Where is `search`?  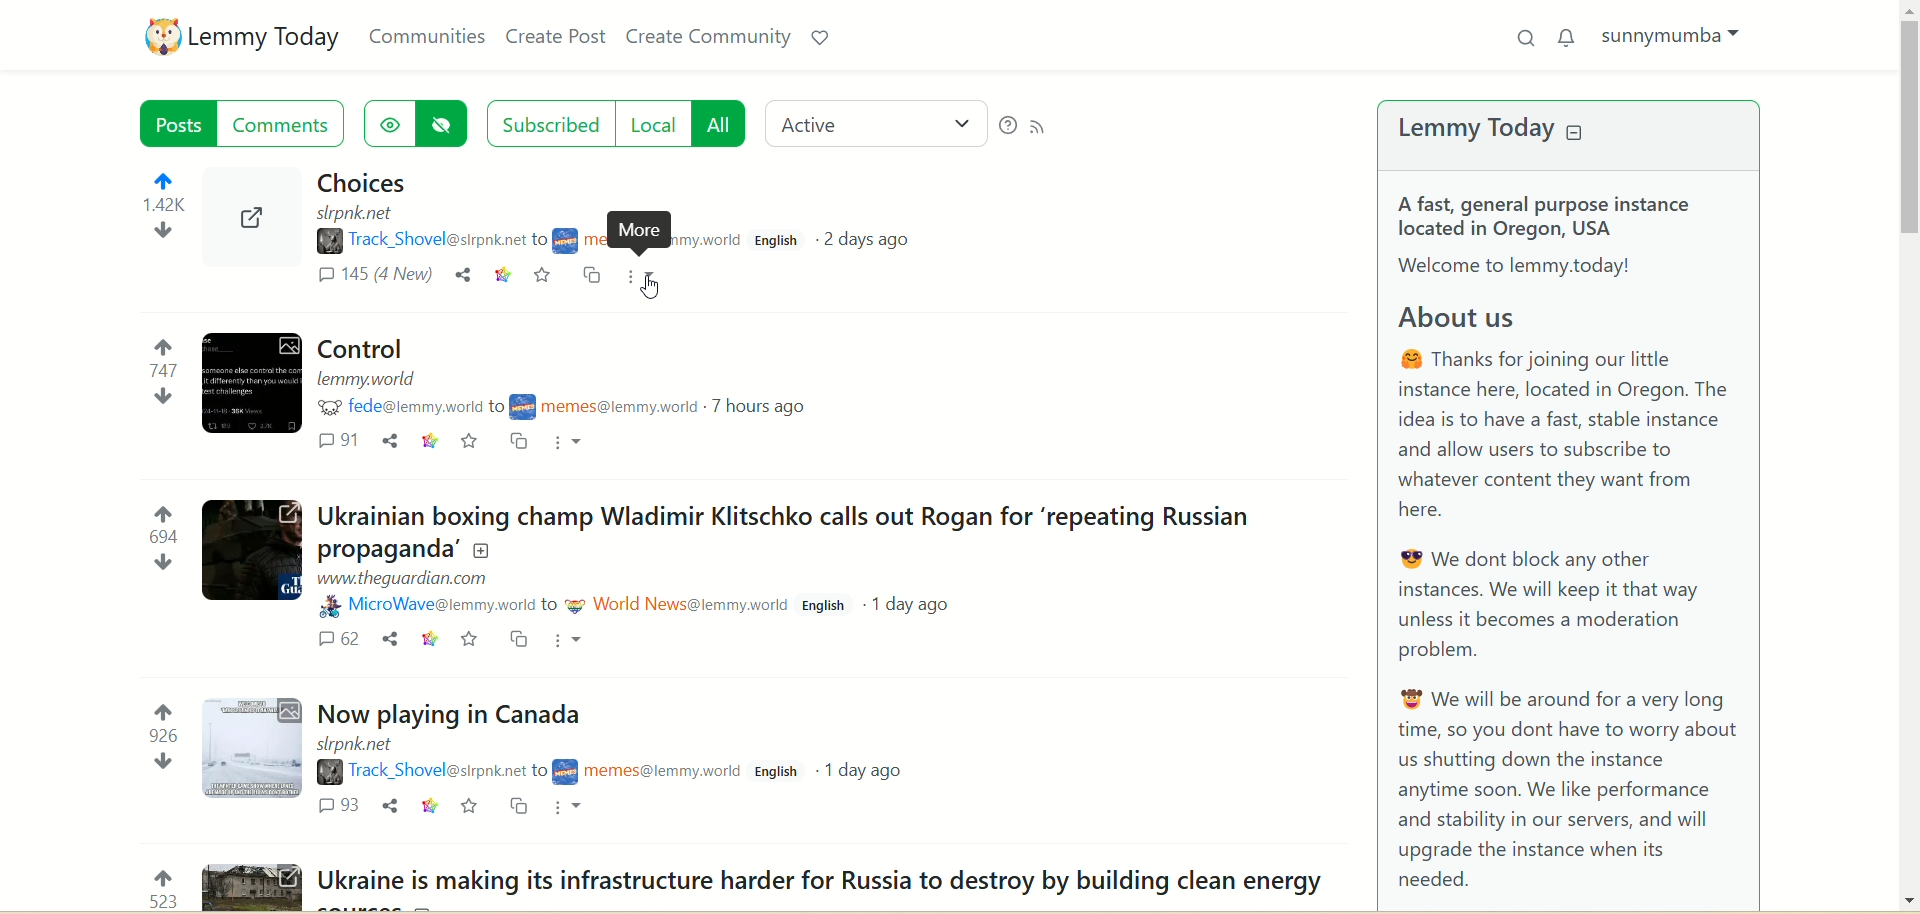
search is located at coordinates (1525, 39).